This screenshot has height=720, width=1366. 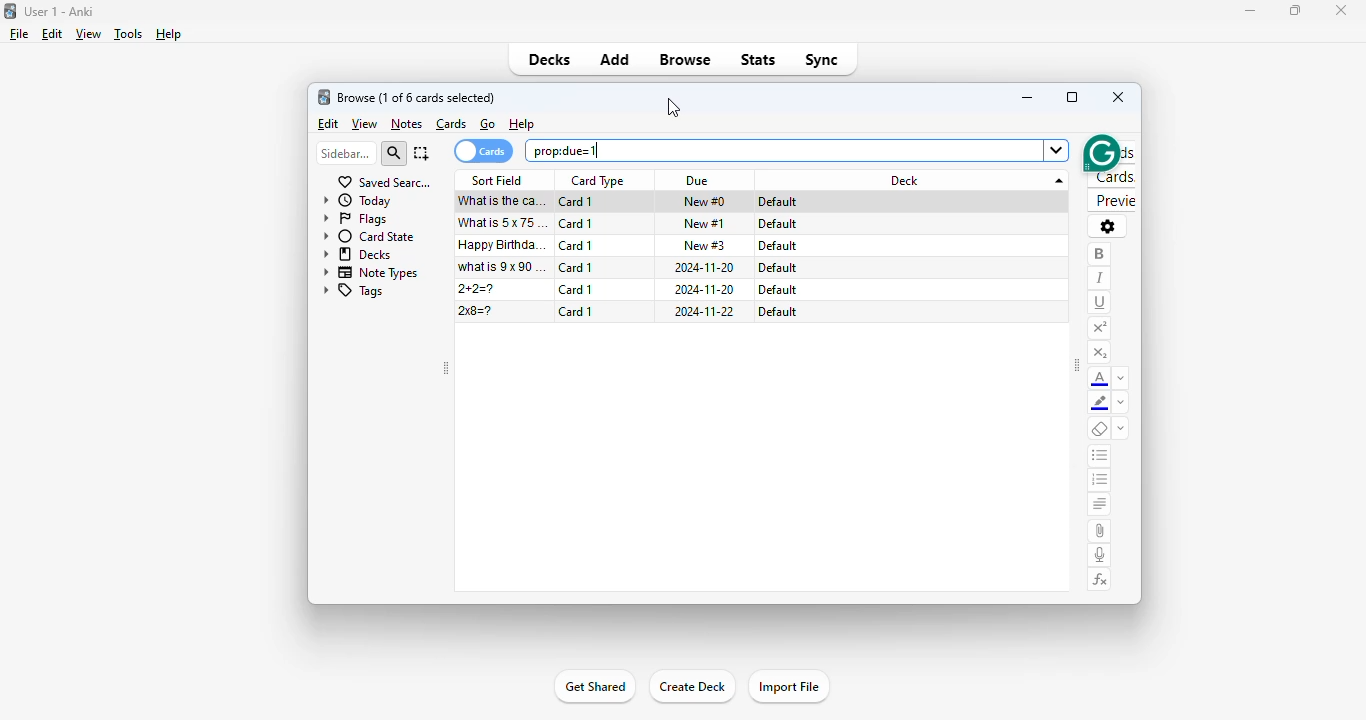 What do you see at coordinates (778, 201) in the screenshot?
I see `default` at bounding box center [778, 201].